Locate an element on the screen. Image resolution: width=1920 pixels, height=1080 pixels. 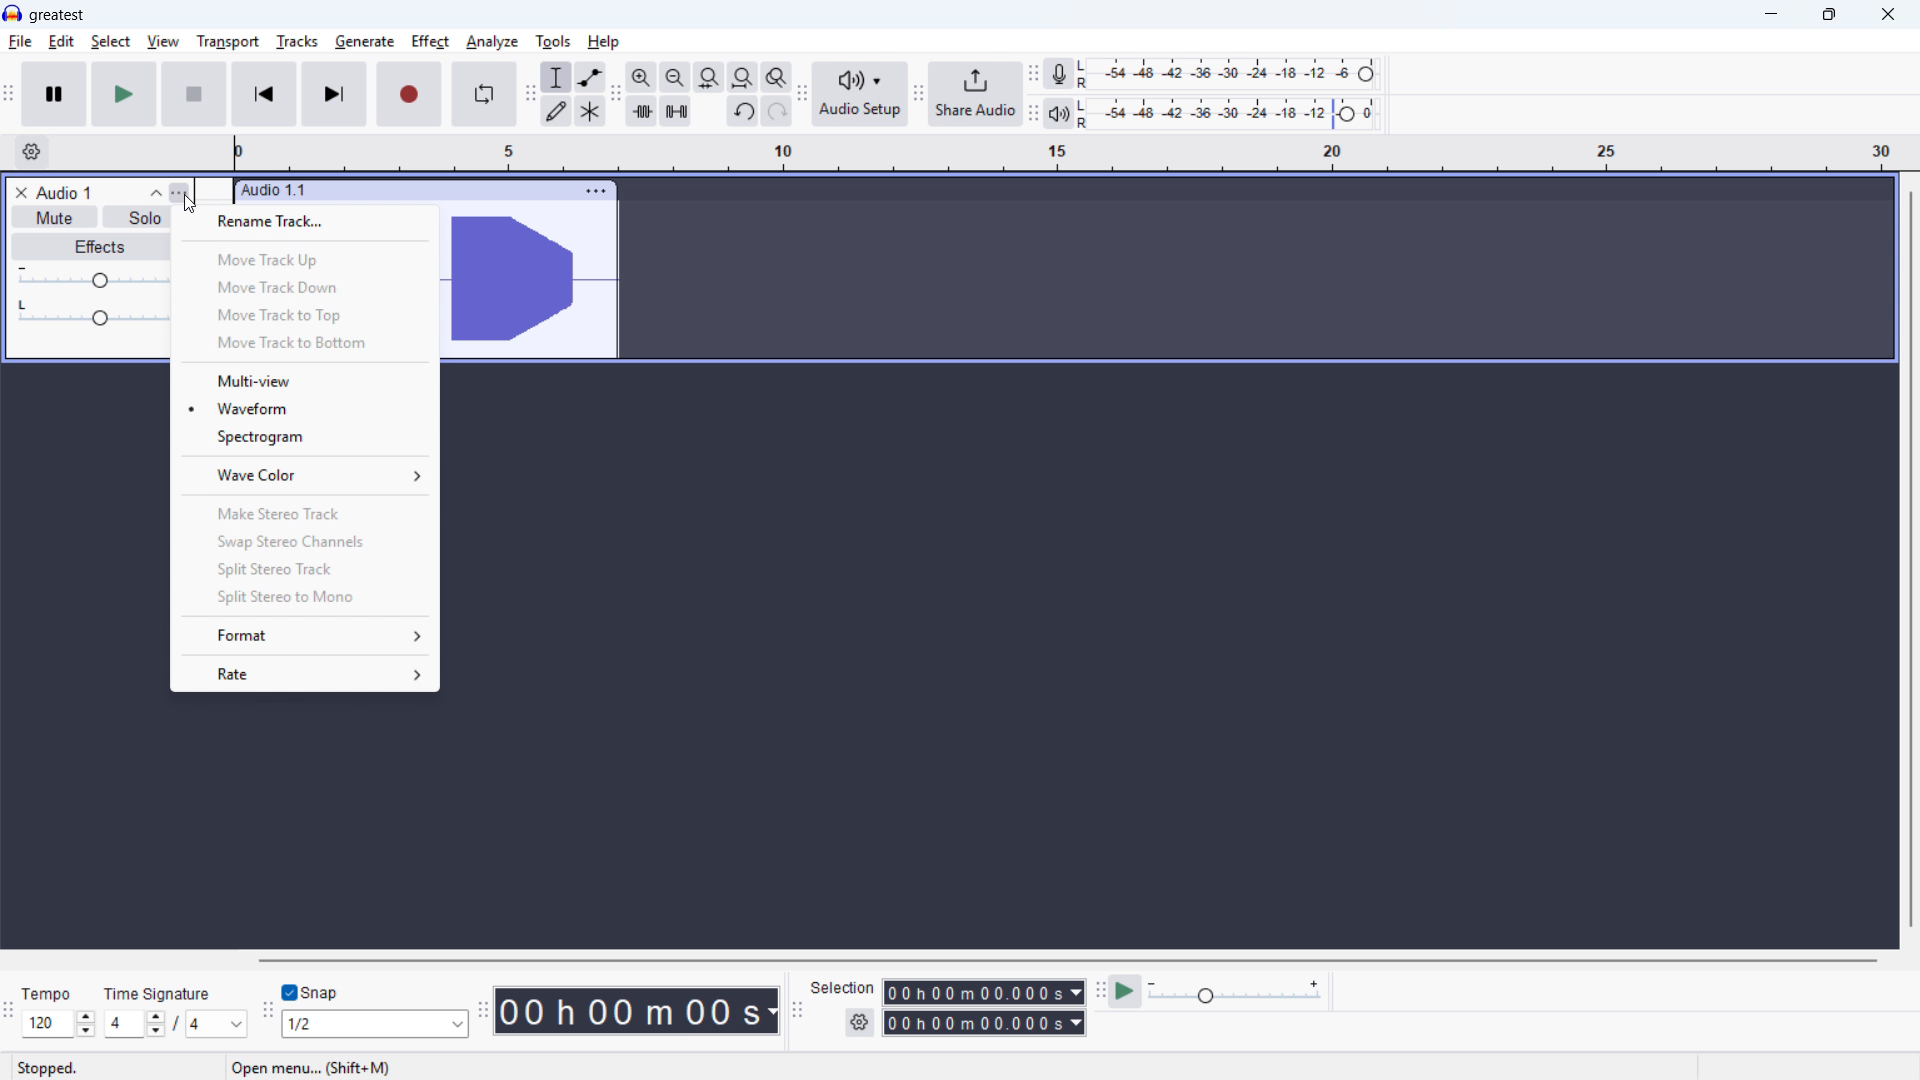
play is located at coordinates (124, 94).